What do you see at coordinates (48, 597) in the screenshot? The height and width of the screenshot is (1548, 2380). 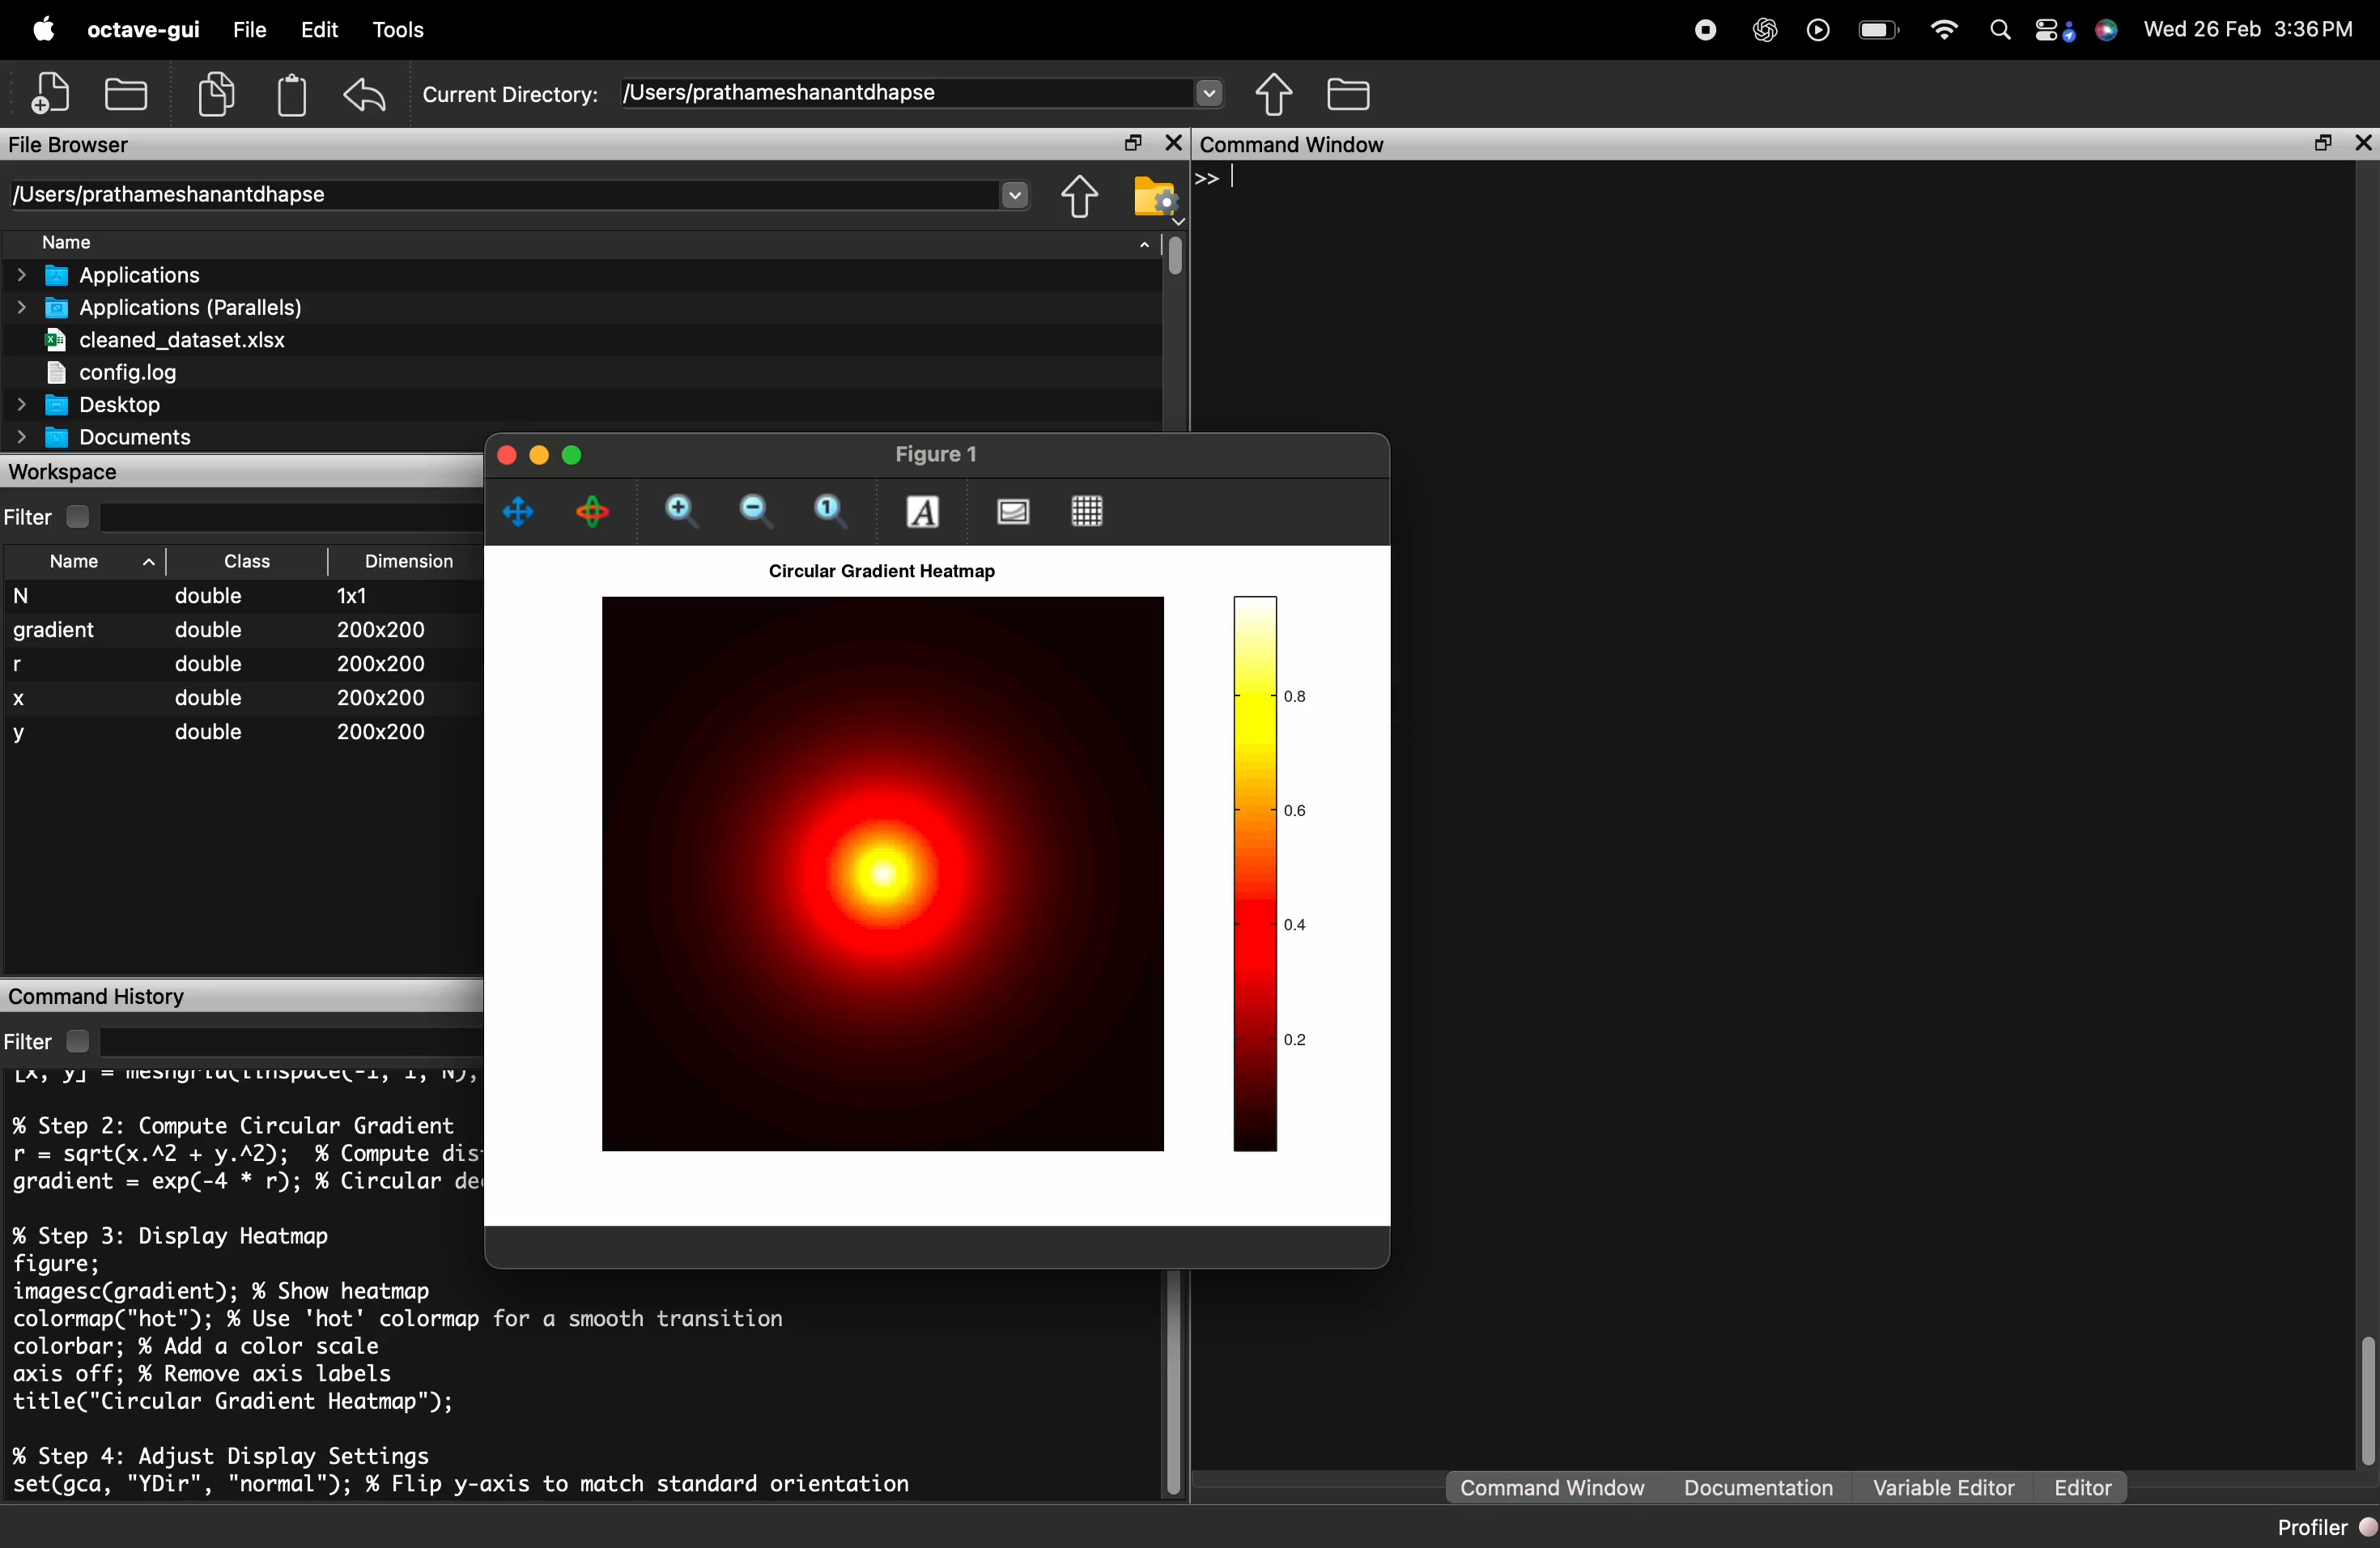 I see `N` at bounding box center [48, 597].